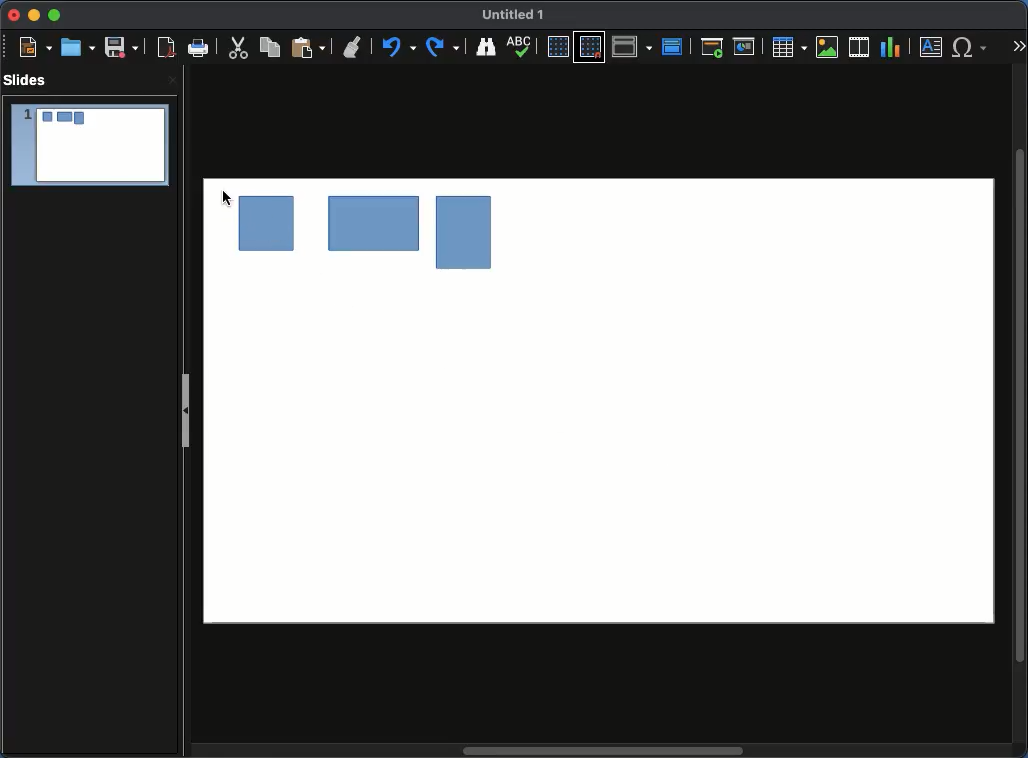 This screenshot has height=758, width=1028. I want to click on Start from first slide, so click(712, 47).